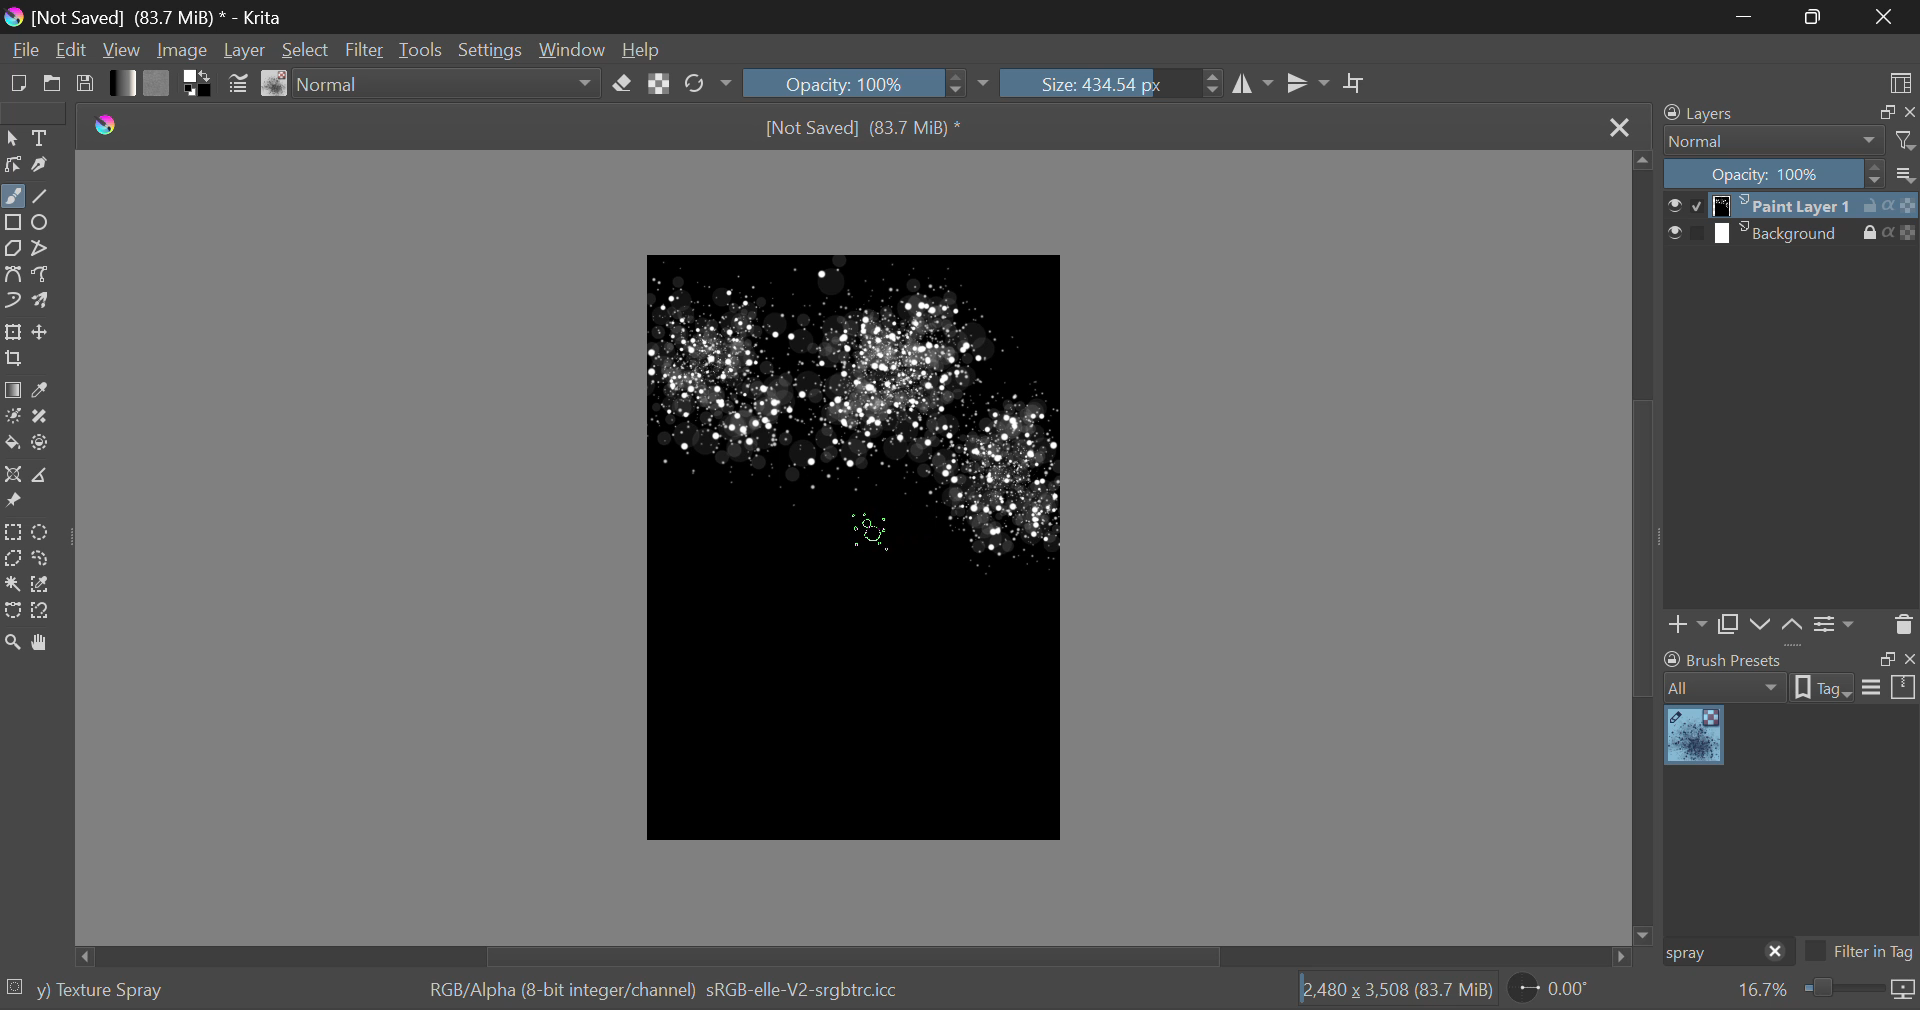 This screenshot has height=1010, width=1920. Describe the element at coordinates (1762, 991) in the screenshot. I see `zoom value` at that location.